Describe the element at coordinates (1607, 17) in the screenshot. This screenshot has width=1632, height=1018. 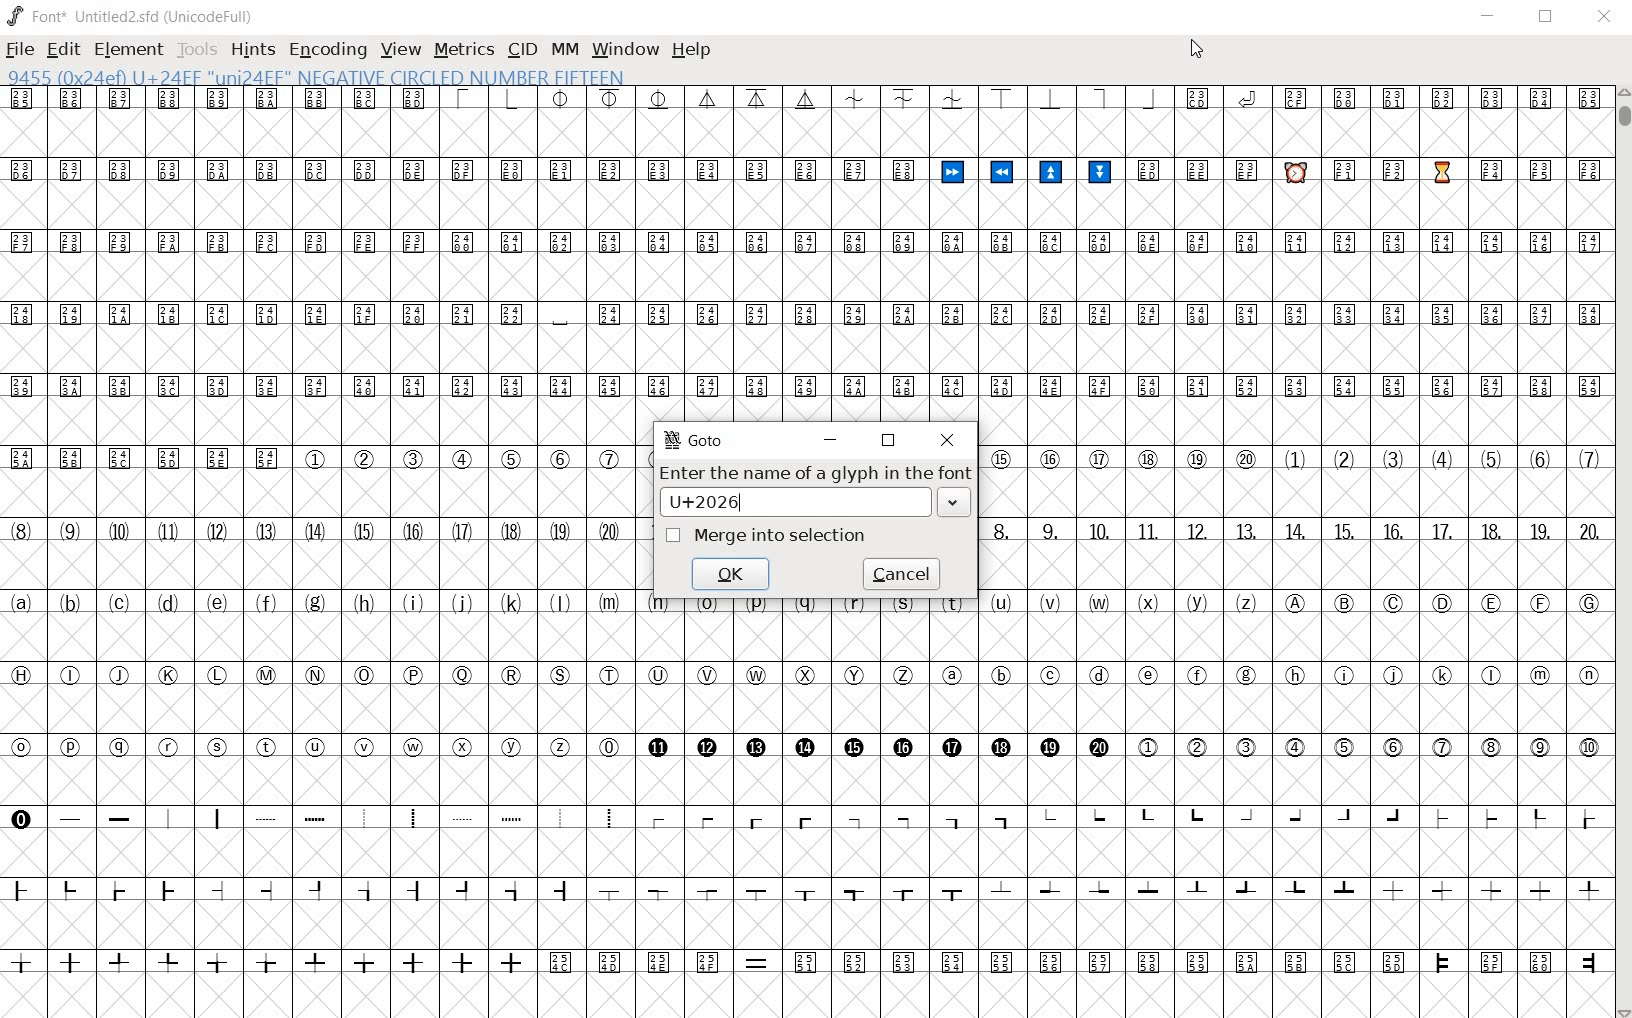
I see `CLOSE` at that location.